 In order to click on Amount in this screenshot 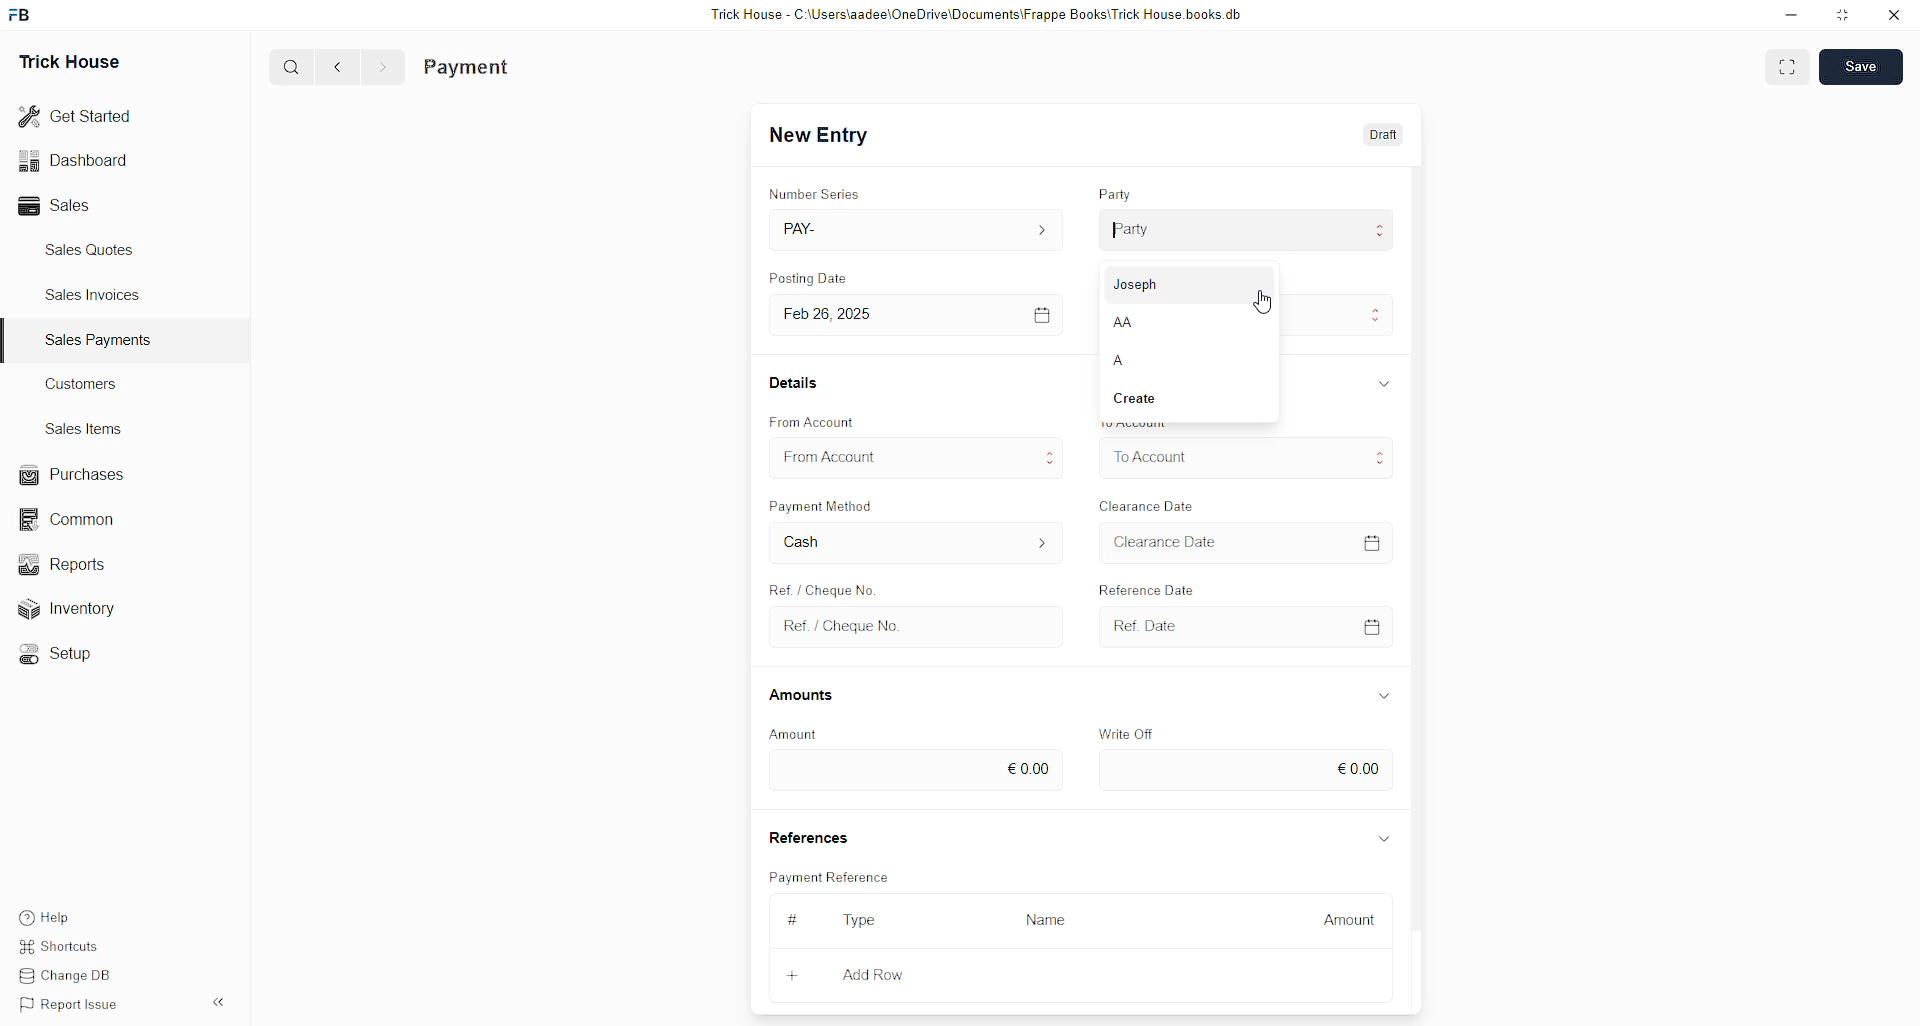, I will do `click(1341, 922)`.